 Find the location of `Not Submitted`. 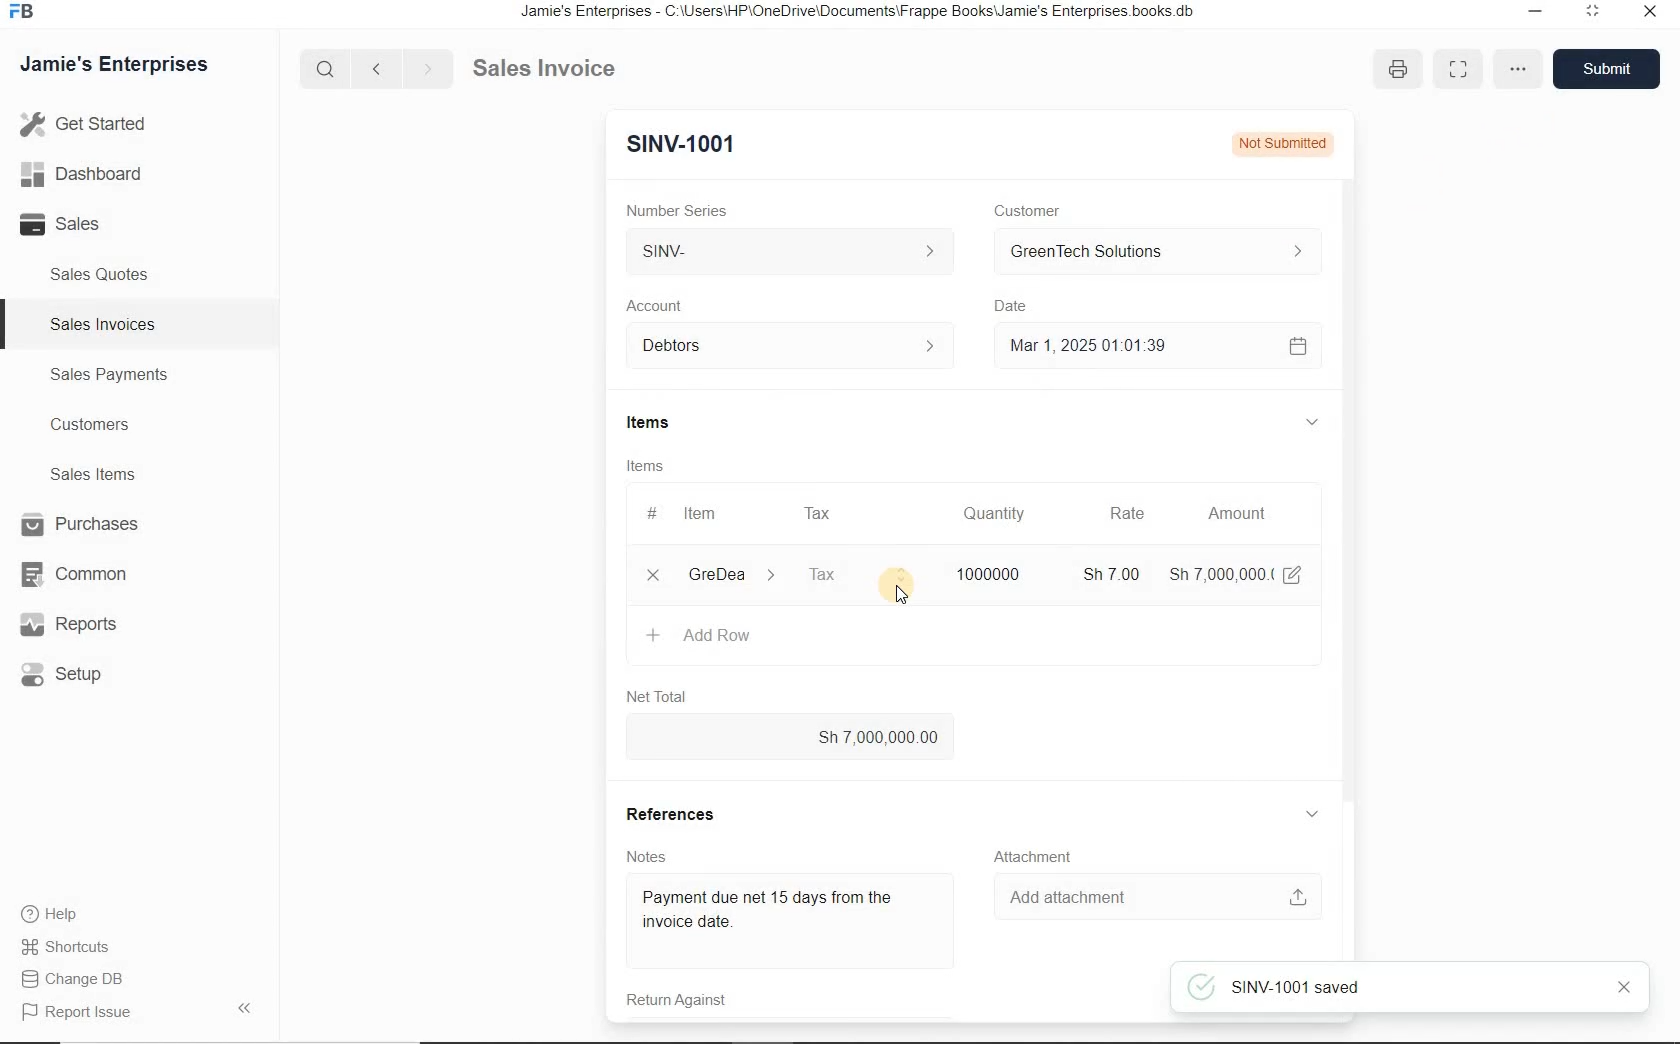

Not Submitted is located at coordinates (1280, 142).